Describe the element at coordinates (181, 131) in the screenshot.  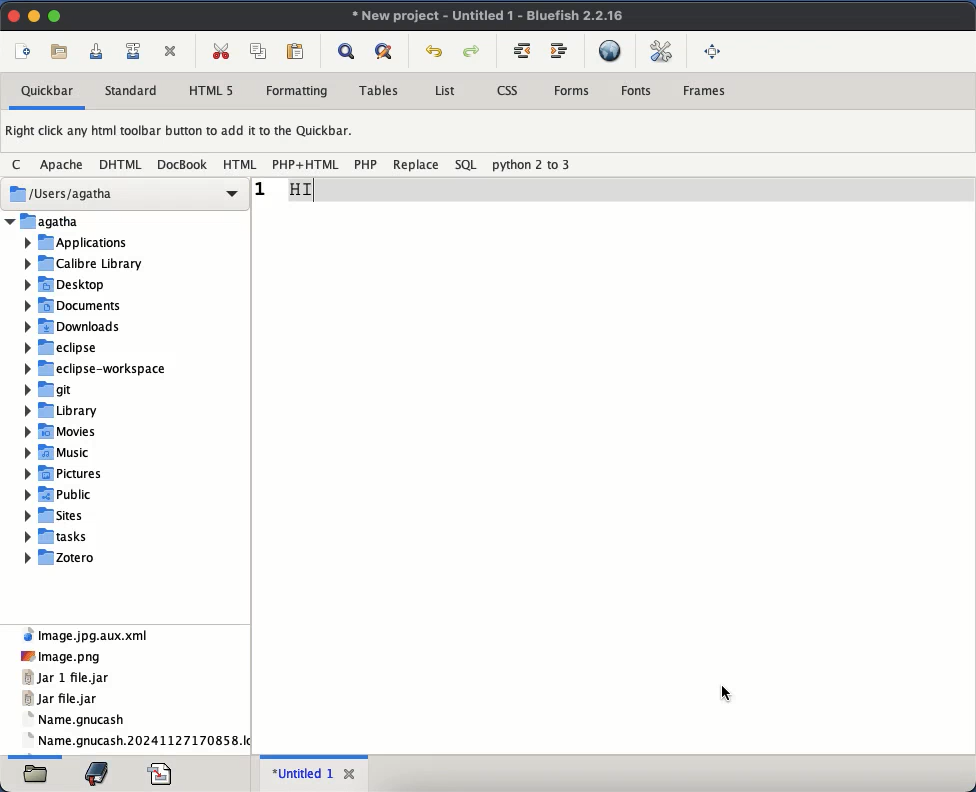
I see `right click any html ` at that location.